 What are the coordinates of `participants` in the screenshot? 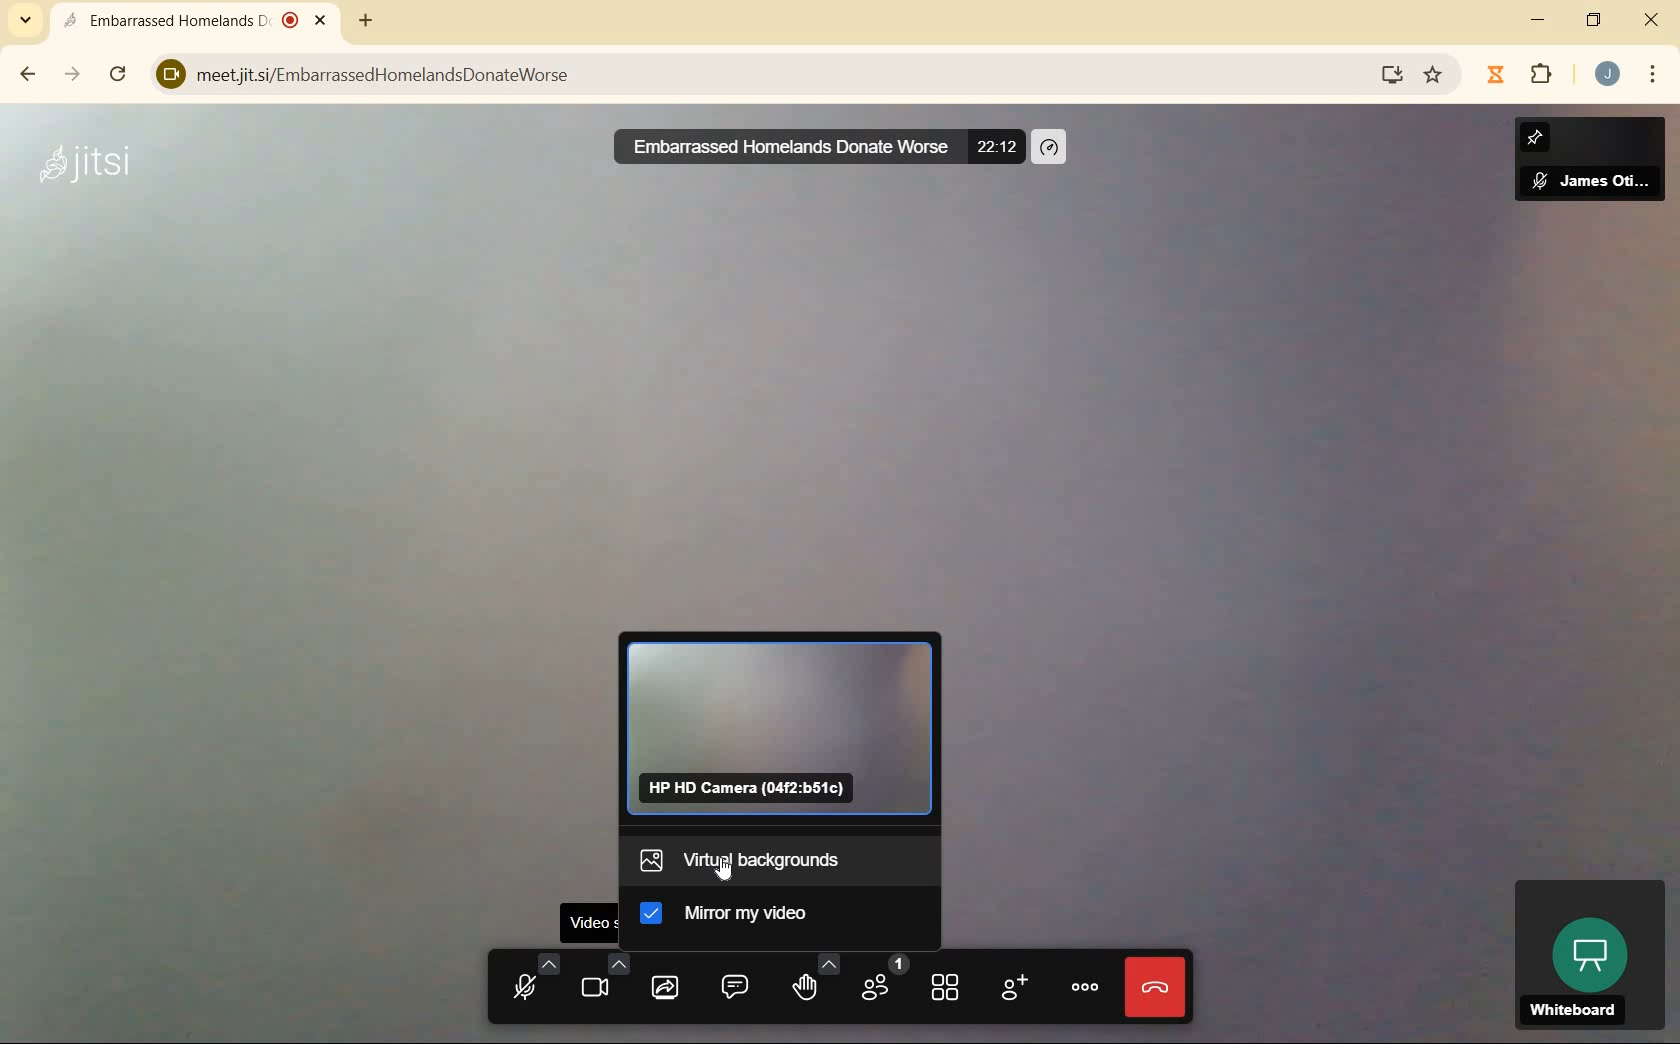 It's located at (882, 981).